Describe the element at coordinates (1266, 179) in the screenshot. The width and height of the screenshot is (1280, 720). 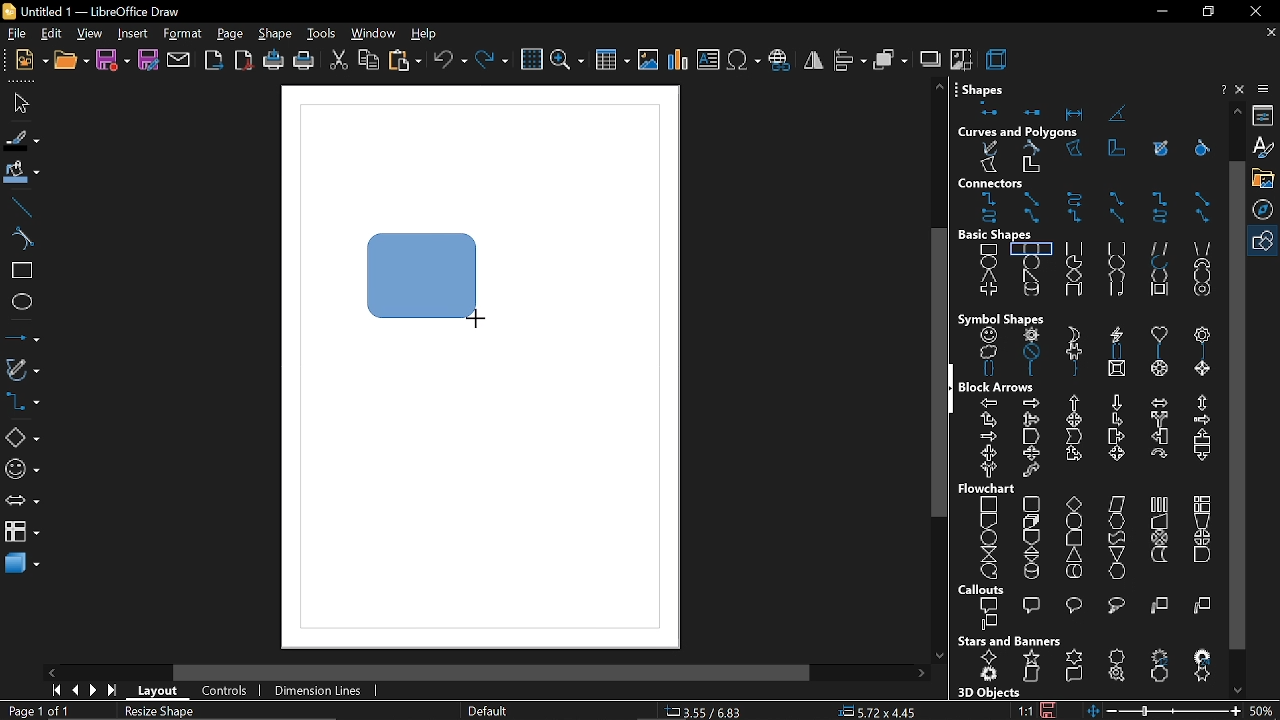
I see `gallery` at that location.